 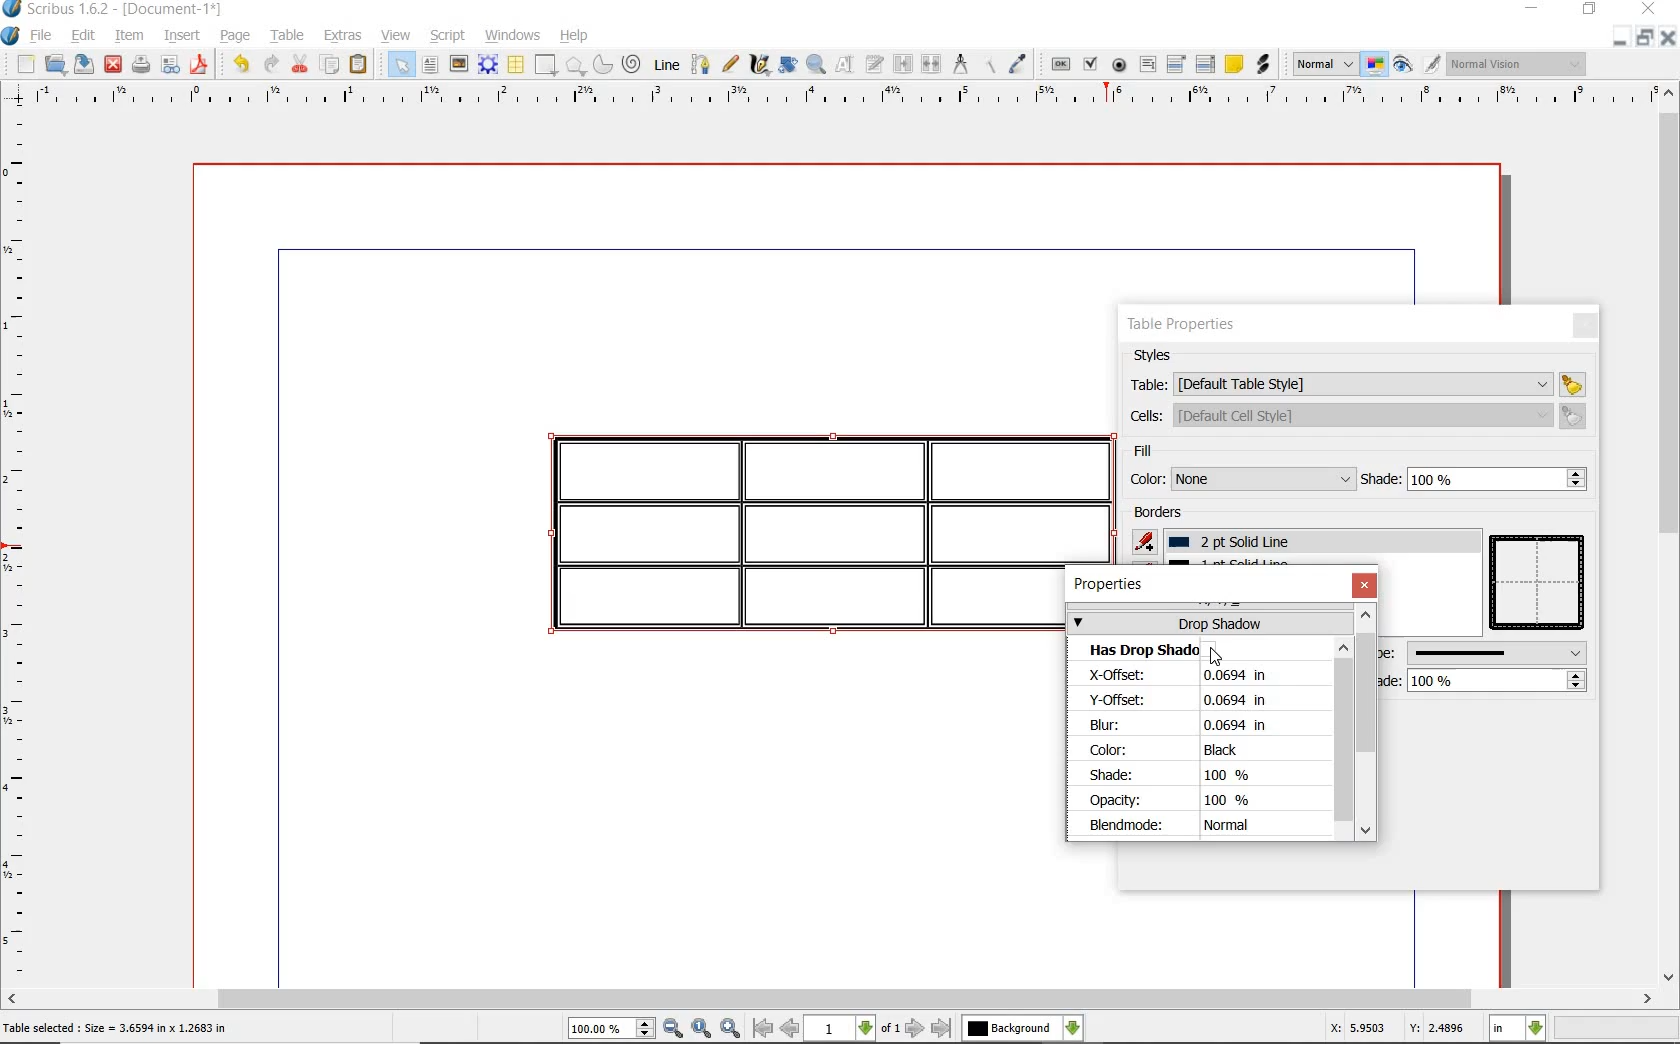 I want to click on zoom out, so click(x=674, y=1029).